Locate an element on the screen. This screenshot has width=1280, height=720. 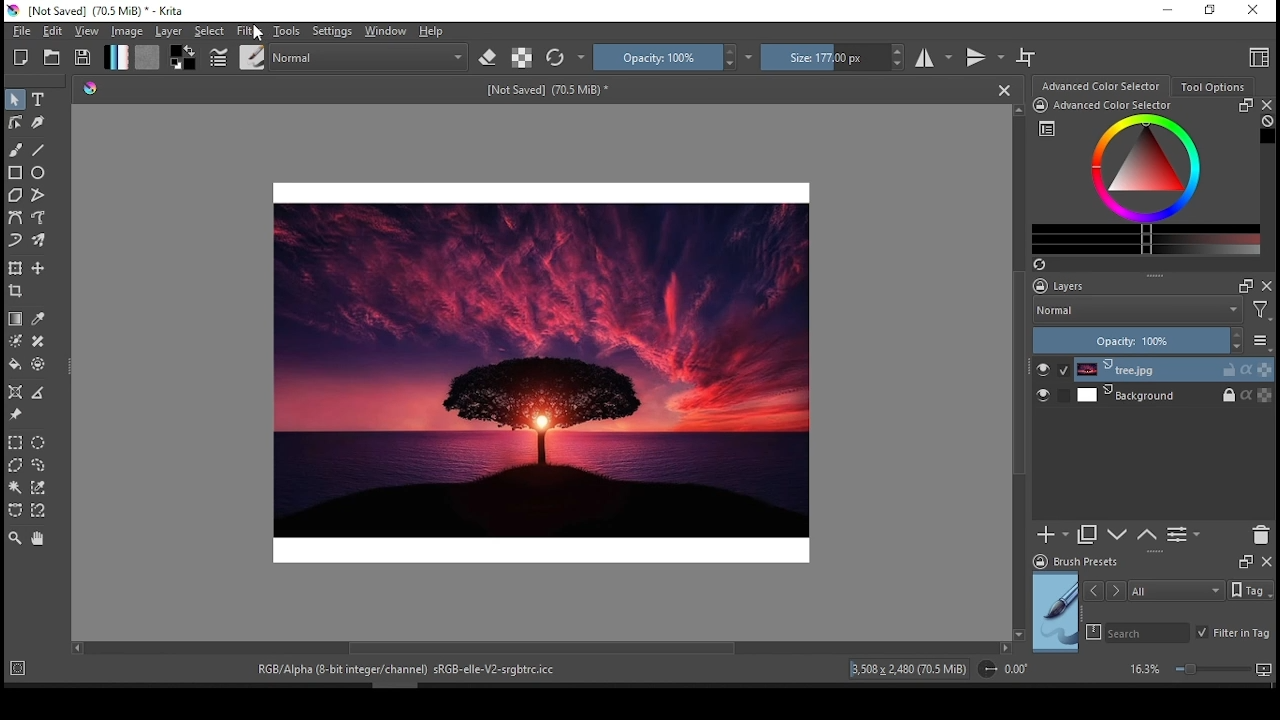
vertical mirror mode is located at coordinates (986, 57).